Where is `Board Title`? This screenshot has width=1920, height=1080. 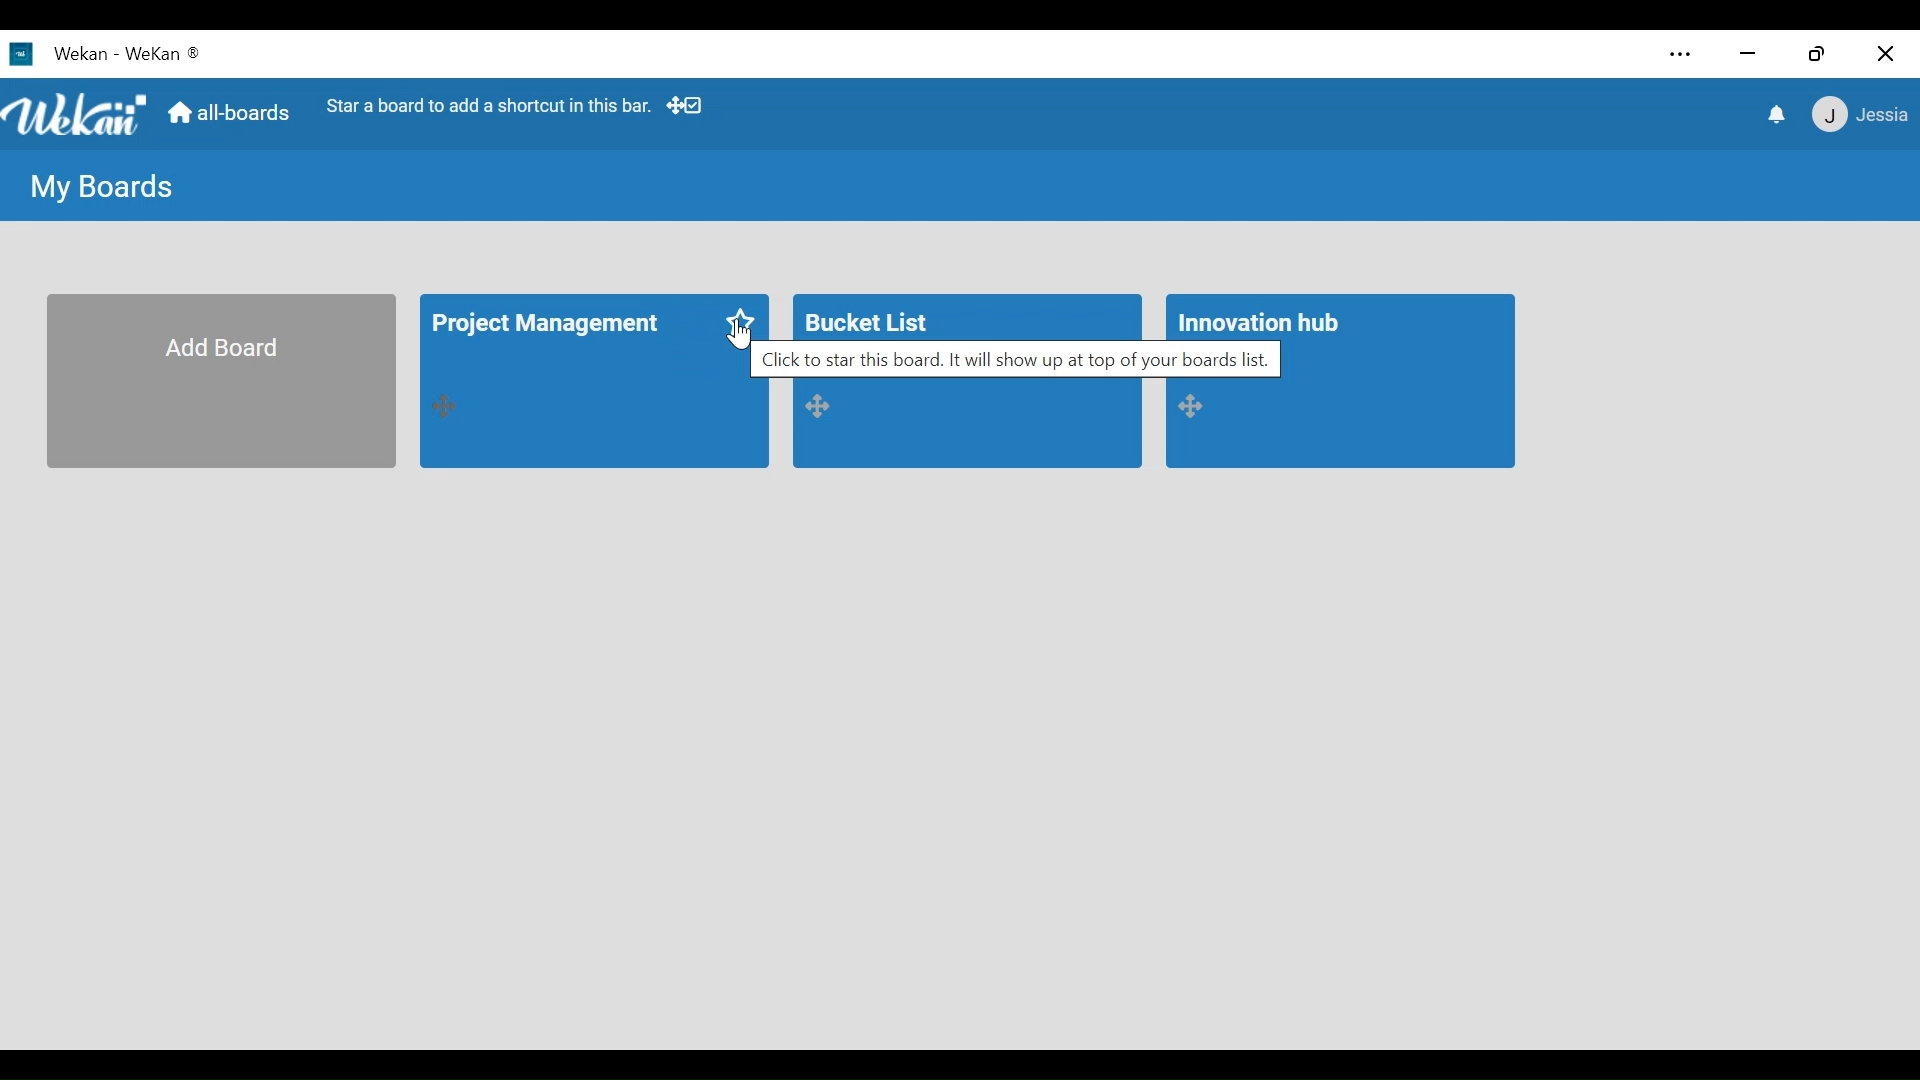
Board Title is located at coordinates (1262, 323).